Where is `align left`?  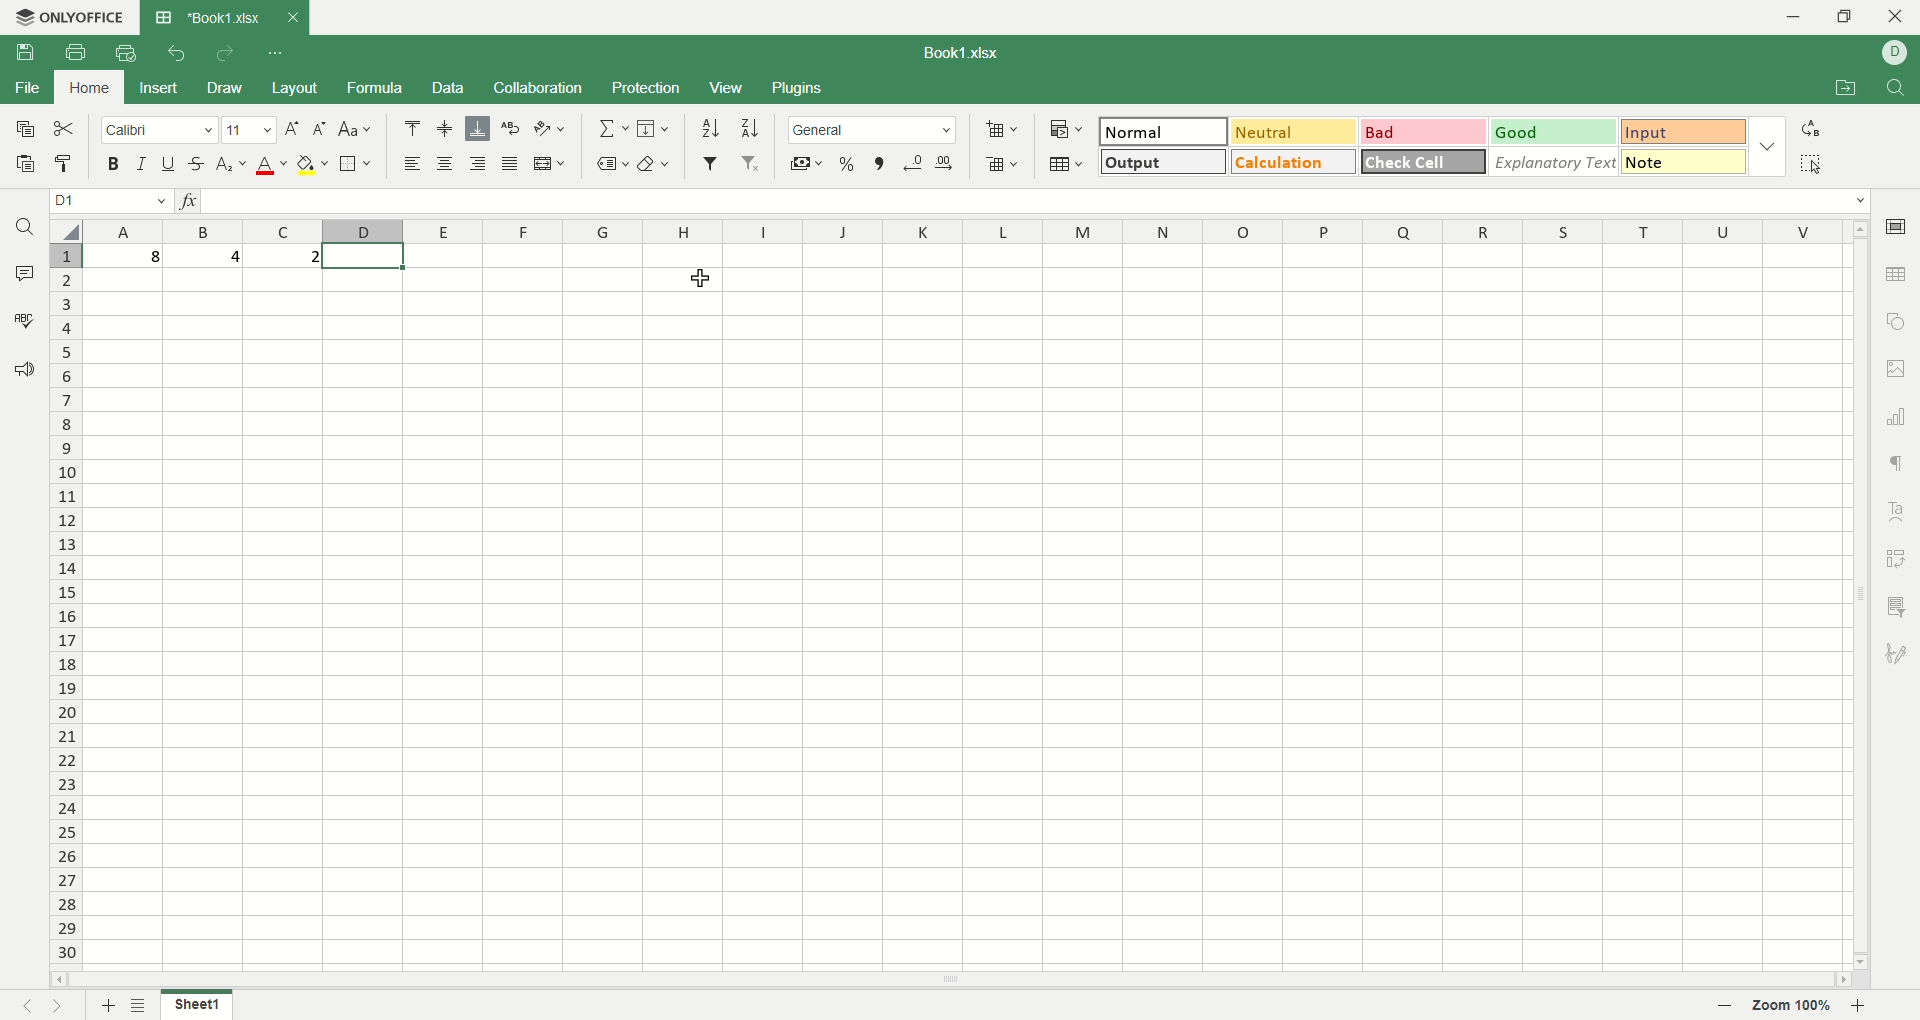 align left is located at coordinates (476, 165).